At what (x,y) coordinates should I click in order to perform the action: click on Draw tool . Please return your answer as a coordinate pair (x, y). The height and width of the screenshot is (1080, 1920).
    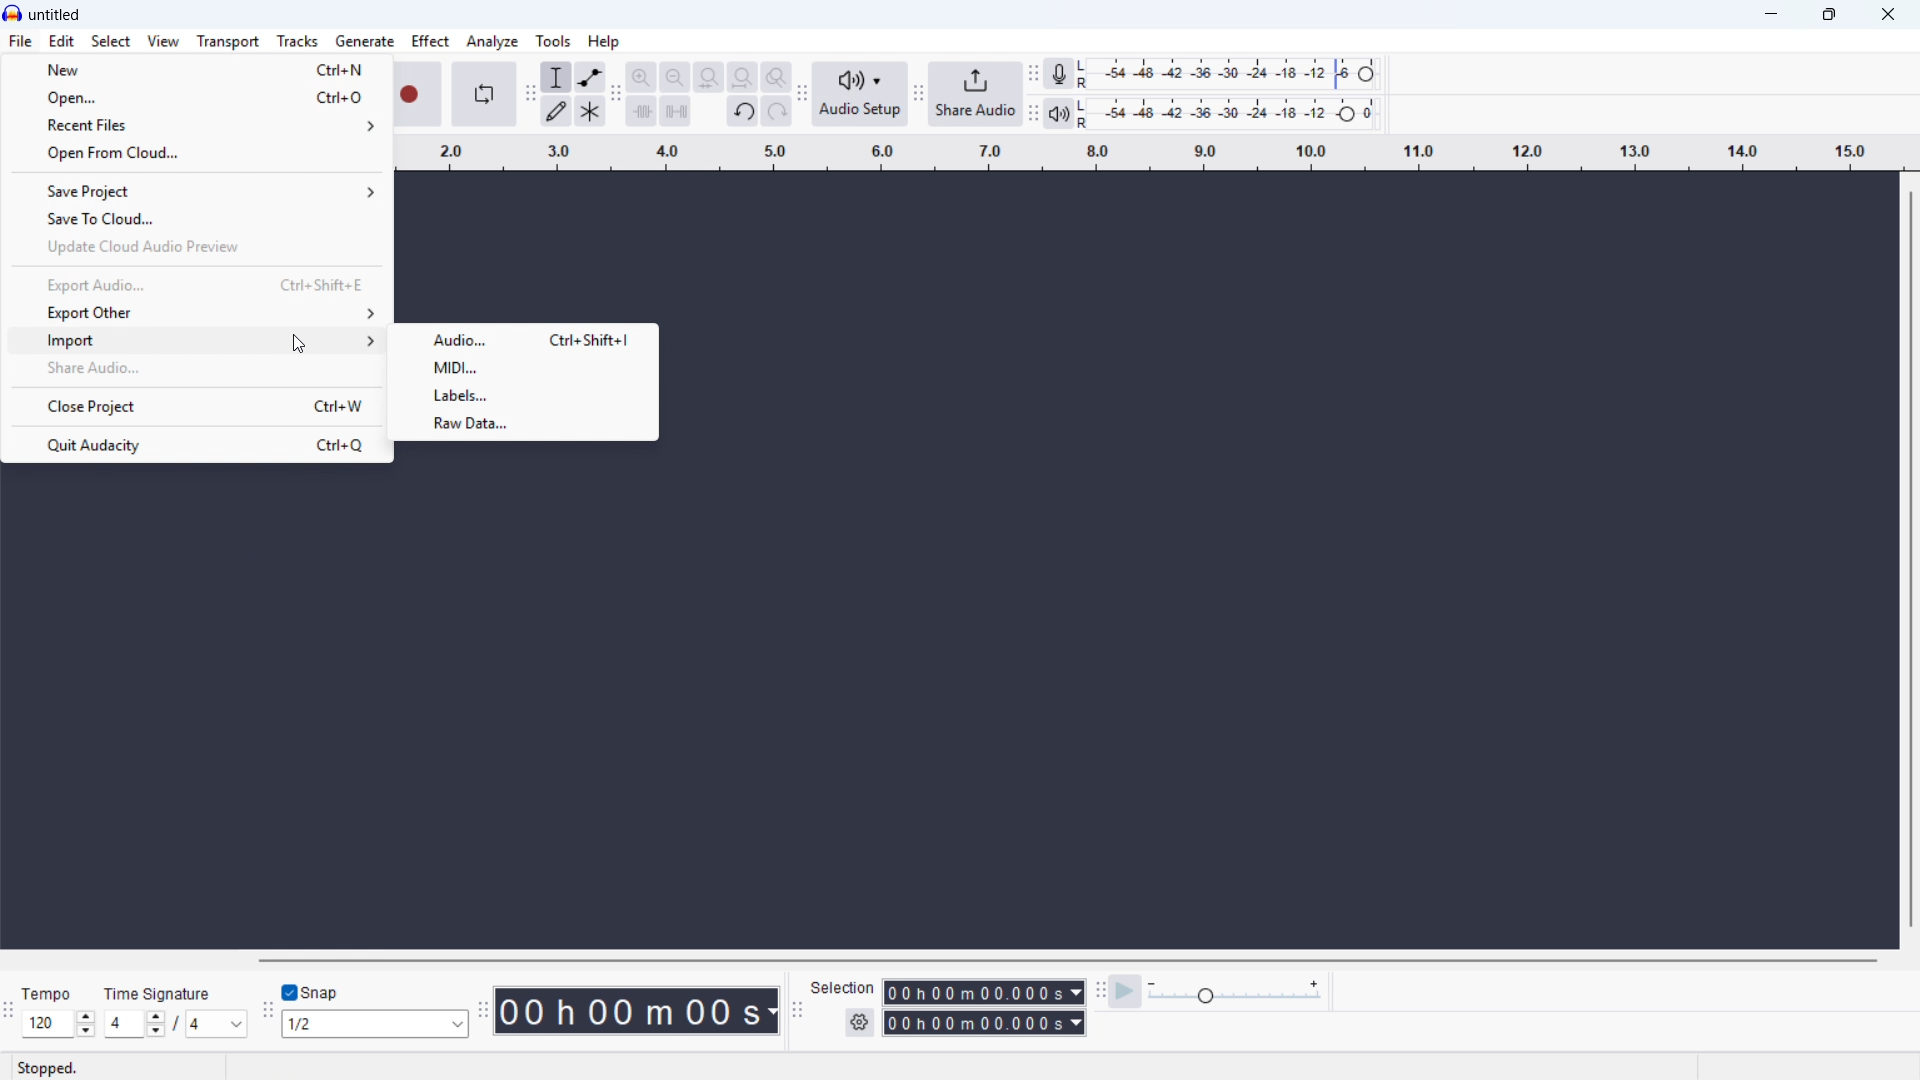
    Looking at the image, I should click on (556, 111).